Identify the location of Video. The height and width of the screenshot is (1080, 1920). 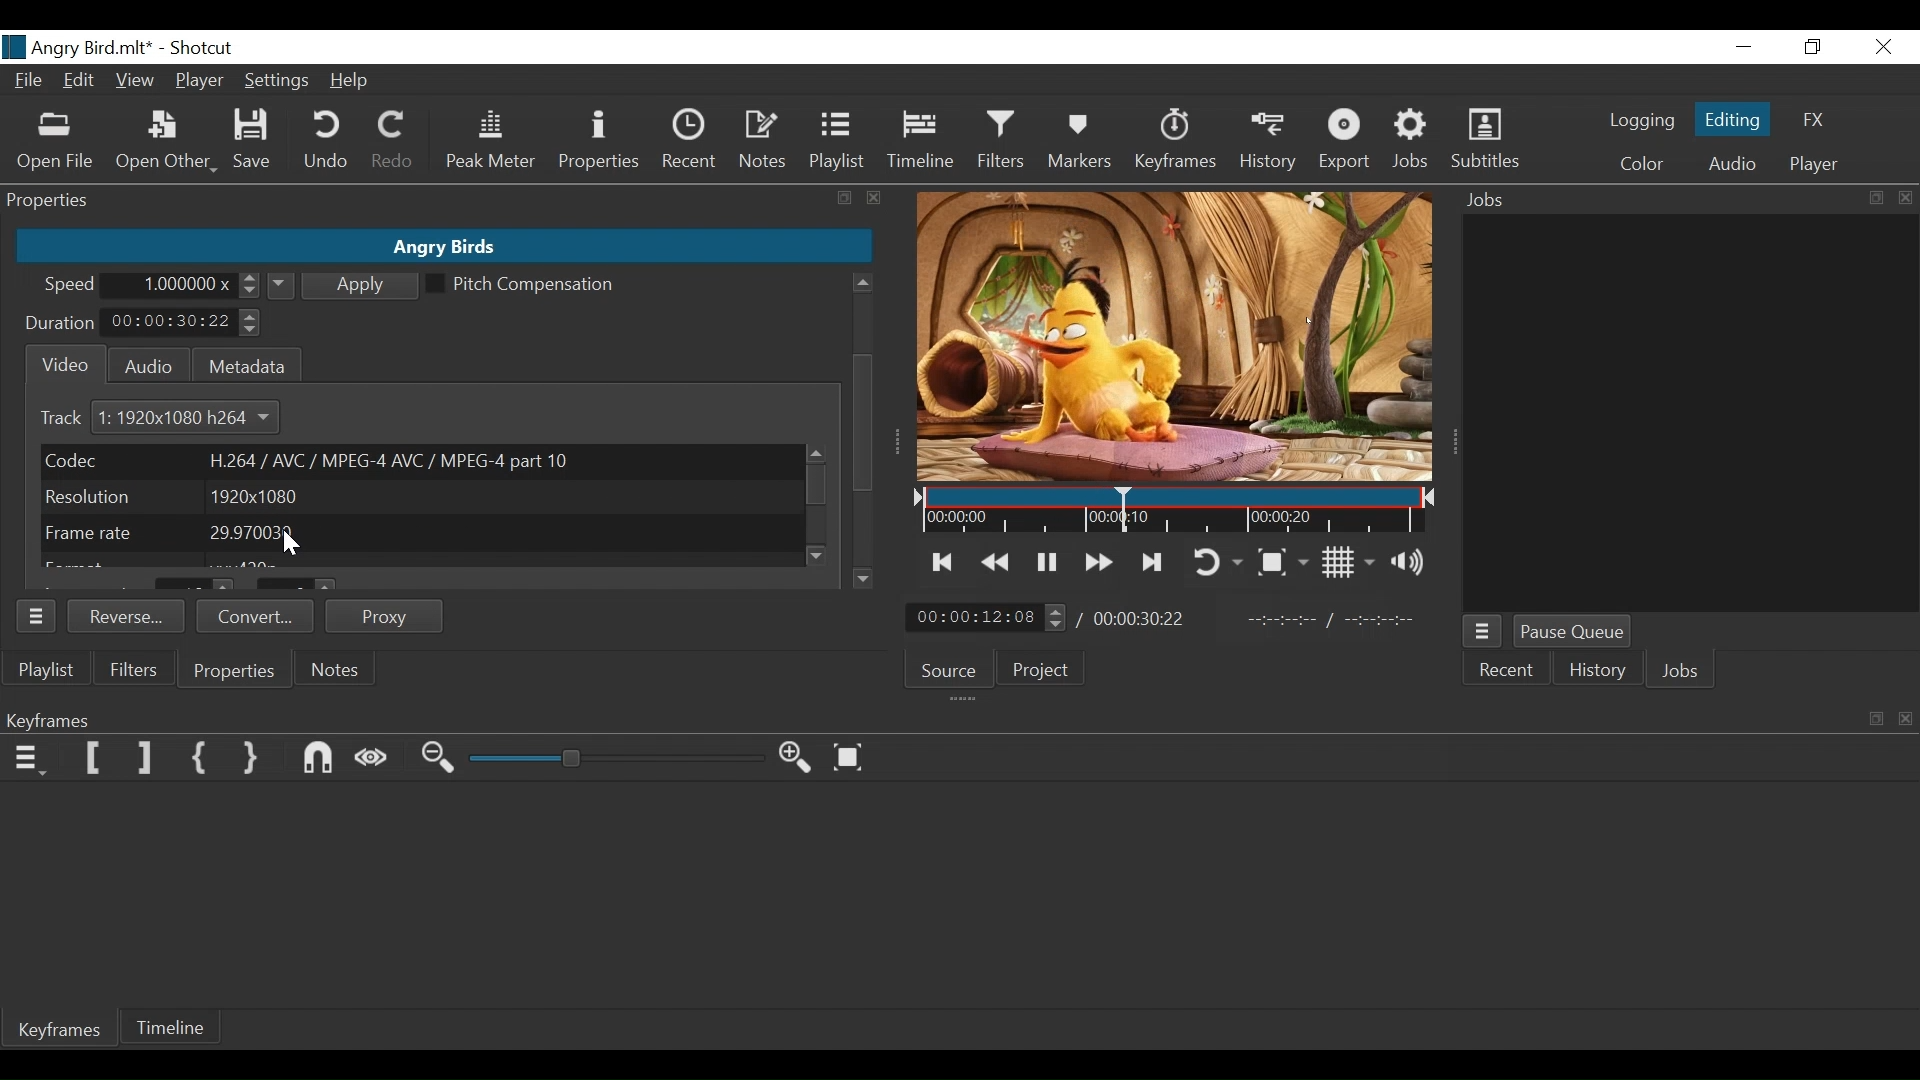
(61, 365).